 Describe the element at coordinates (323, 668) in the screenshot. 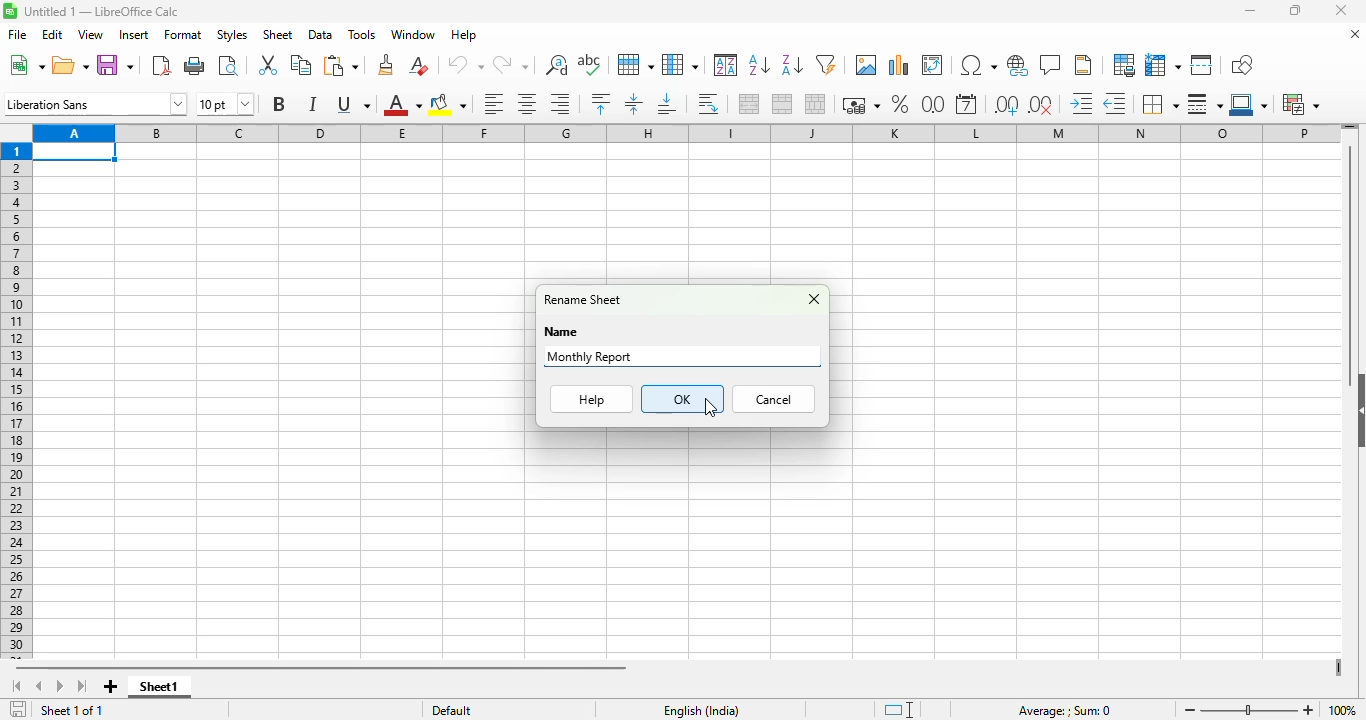

I see `horizontal scroll bar` at that location.